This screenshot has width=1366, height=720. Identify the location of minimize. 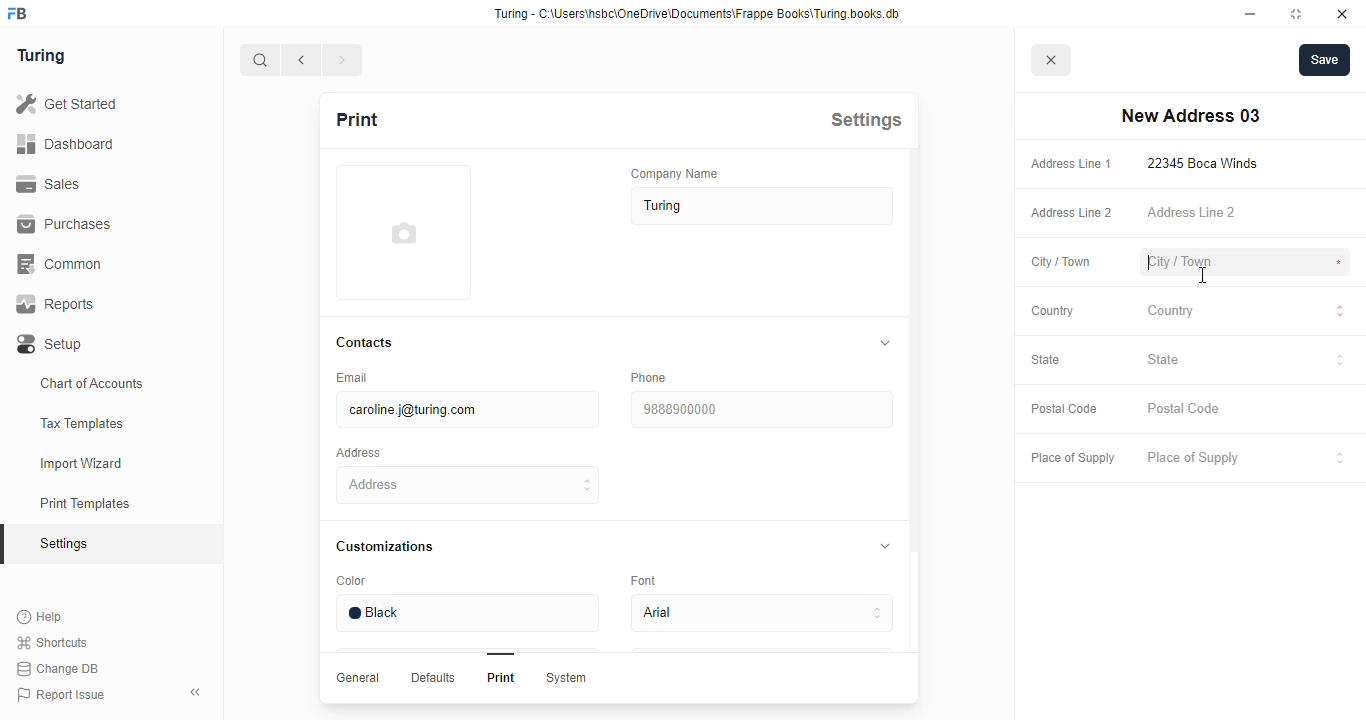
(1251, 14).